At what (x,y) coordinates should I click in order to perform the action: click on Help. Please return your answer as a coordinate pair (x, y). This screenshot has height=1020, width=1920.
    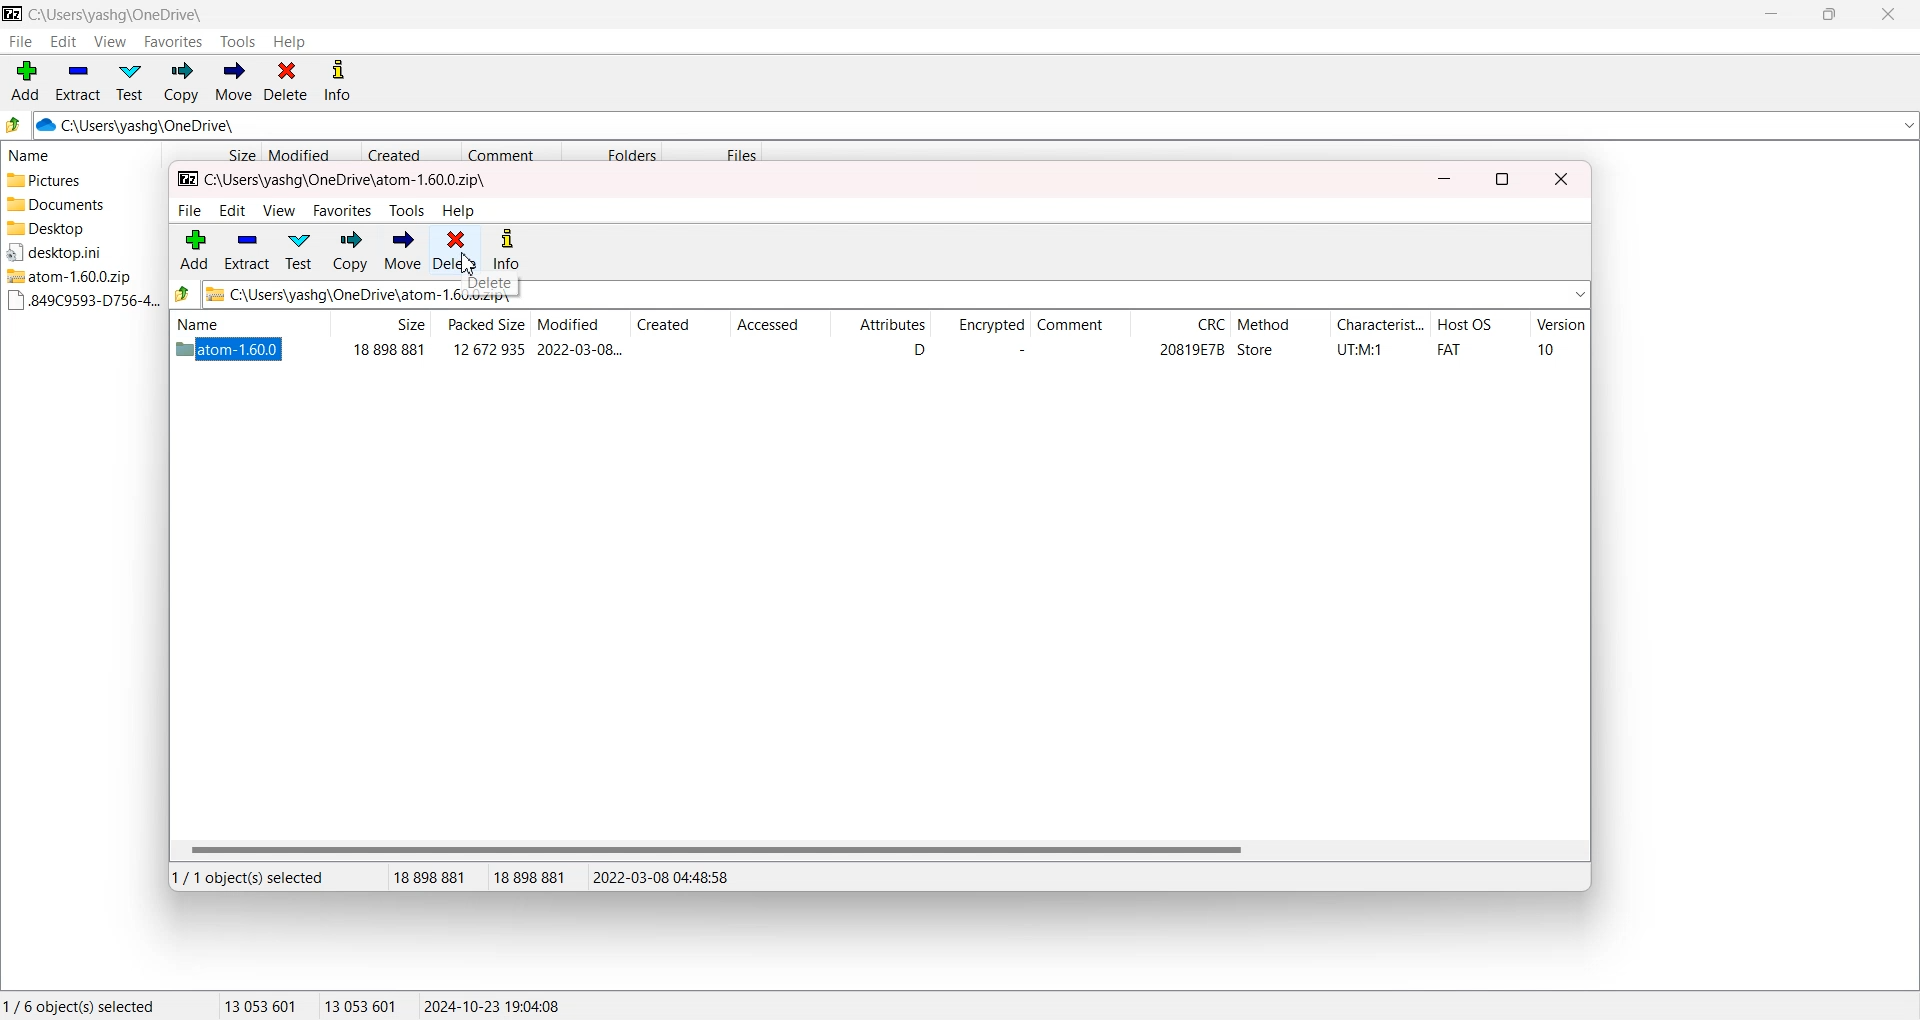
    Looking at the image, I should click on (289, 42).